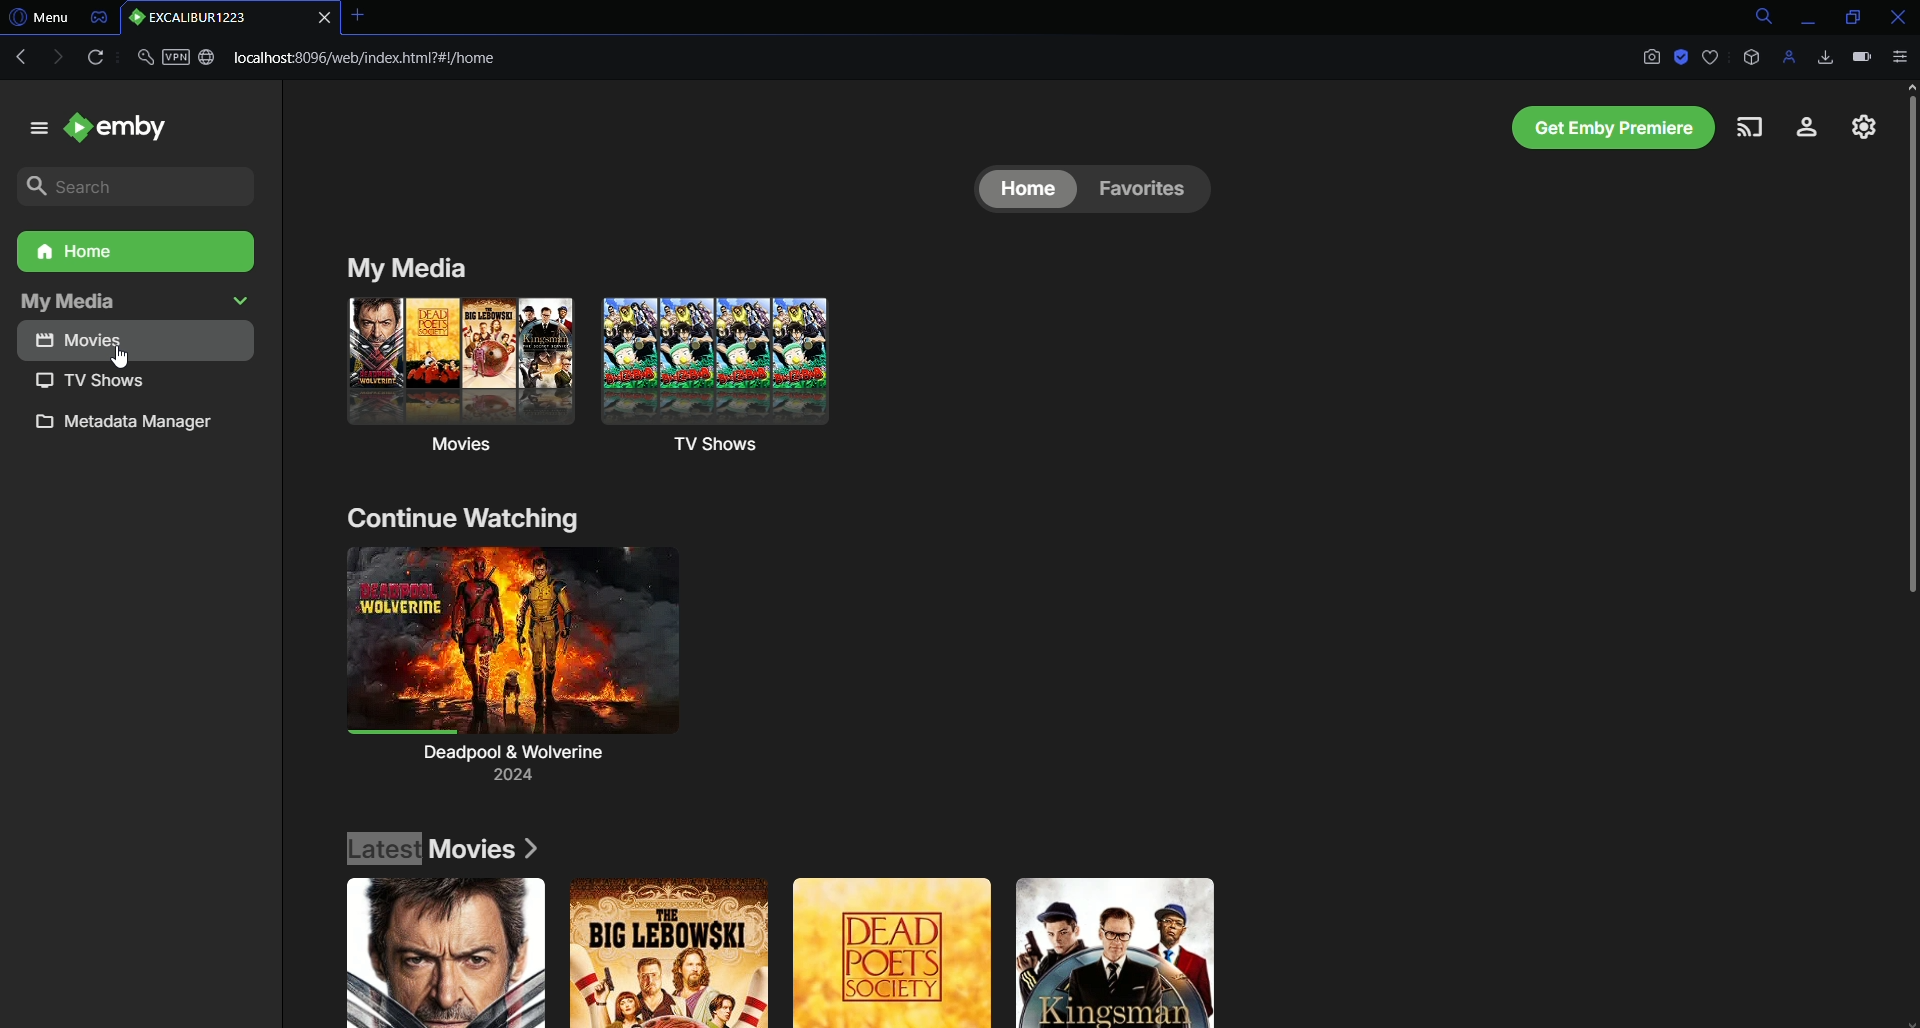 The height and width of the screenshot is (1028, 1920). Describe the element at coordinates (1026, 191) in the screenshot. I see `Home` at that location.